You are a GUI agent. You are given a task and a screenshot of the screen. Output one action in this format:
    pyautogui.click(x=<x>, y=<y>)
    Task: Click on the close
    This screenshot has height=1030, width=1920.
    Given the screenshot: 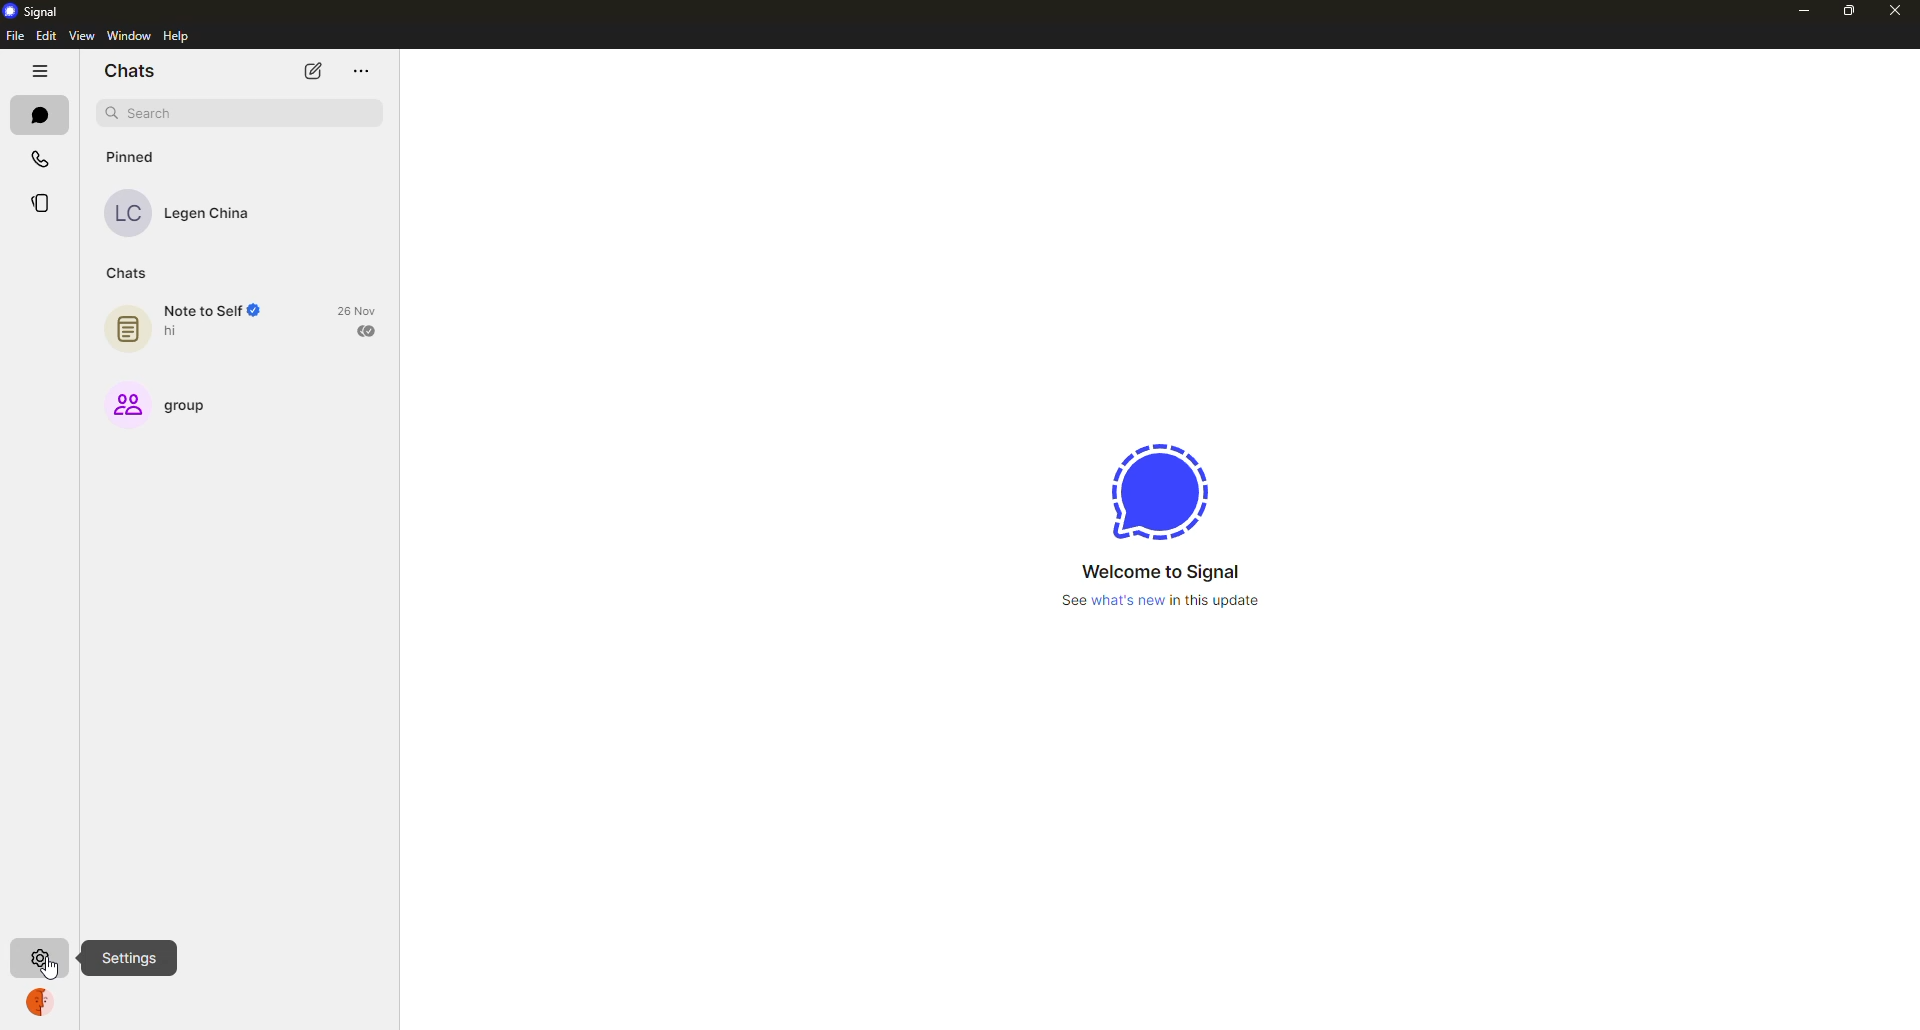 What is the action you would take?
    pyautogui.click(x=1893, y=12)
    